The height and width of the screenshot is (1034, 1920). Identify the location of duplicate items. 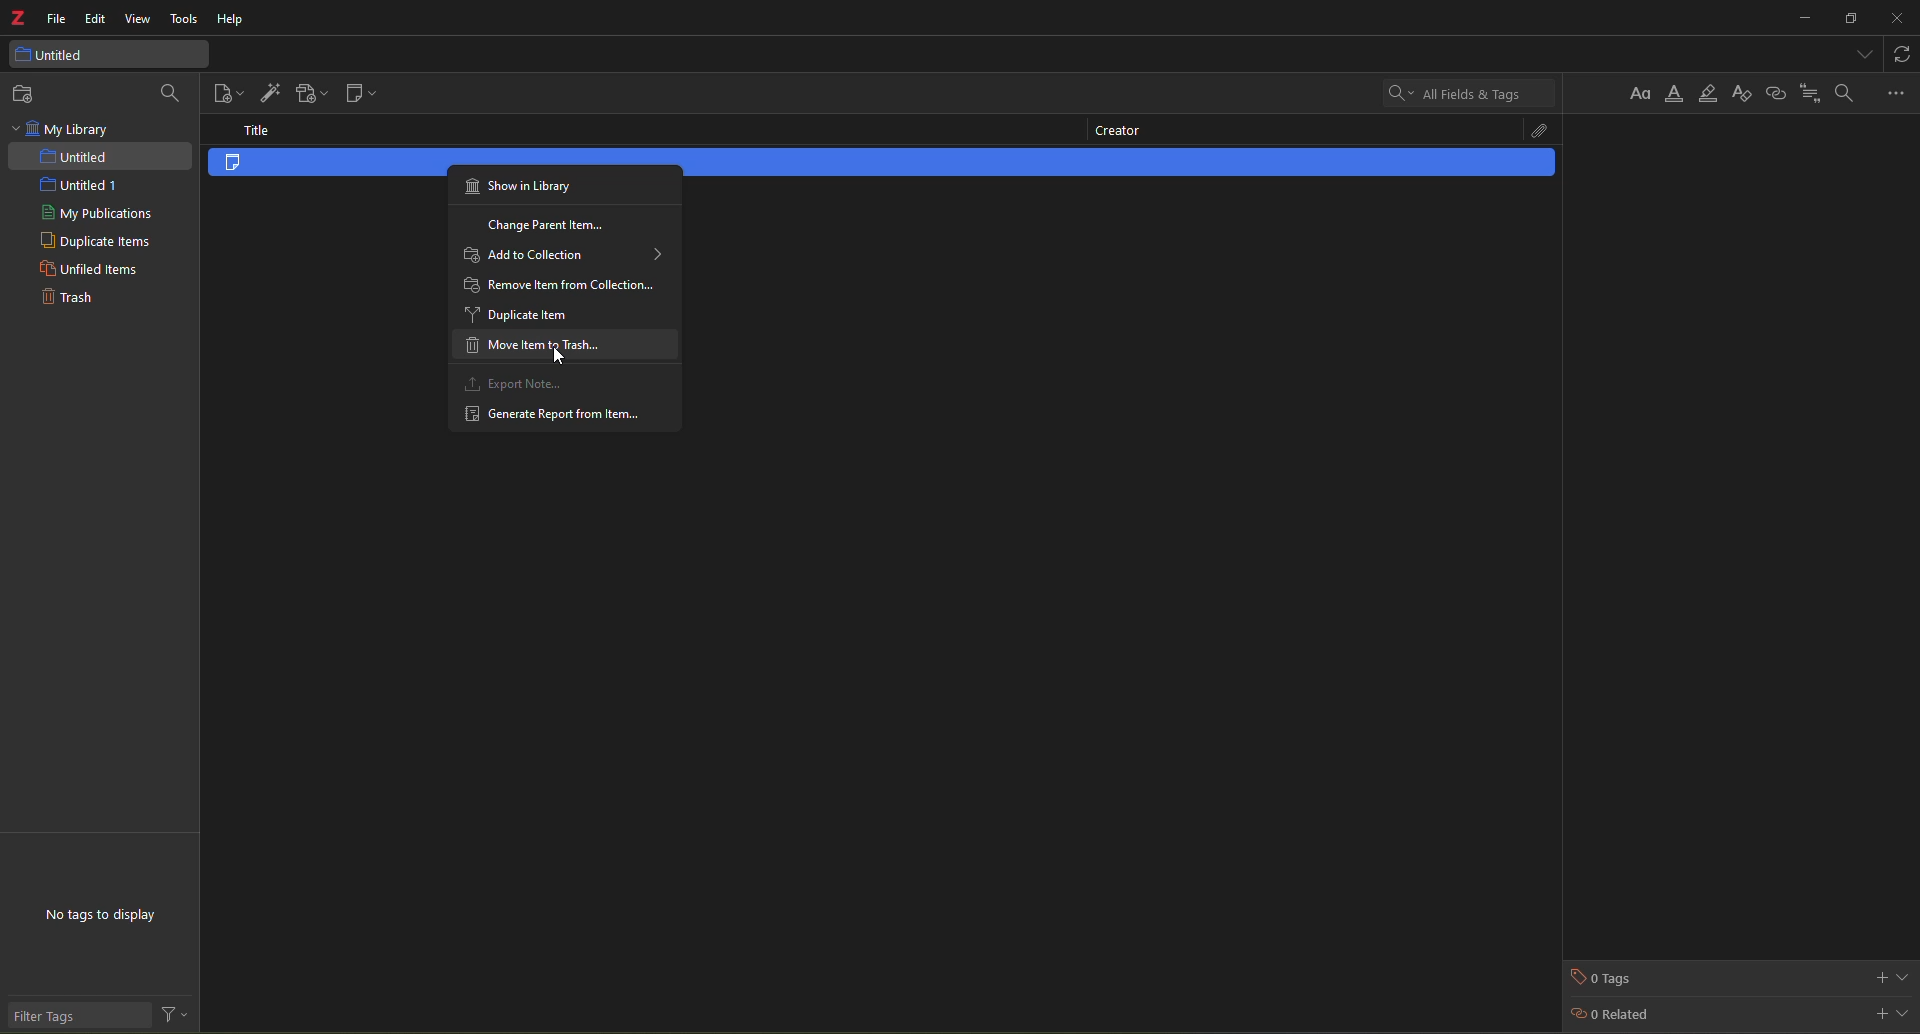
(99, 244).